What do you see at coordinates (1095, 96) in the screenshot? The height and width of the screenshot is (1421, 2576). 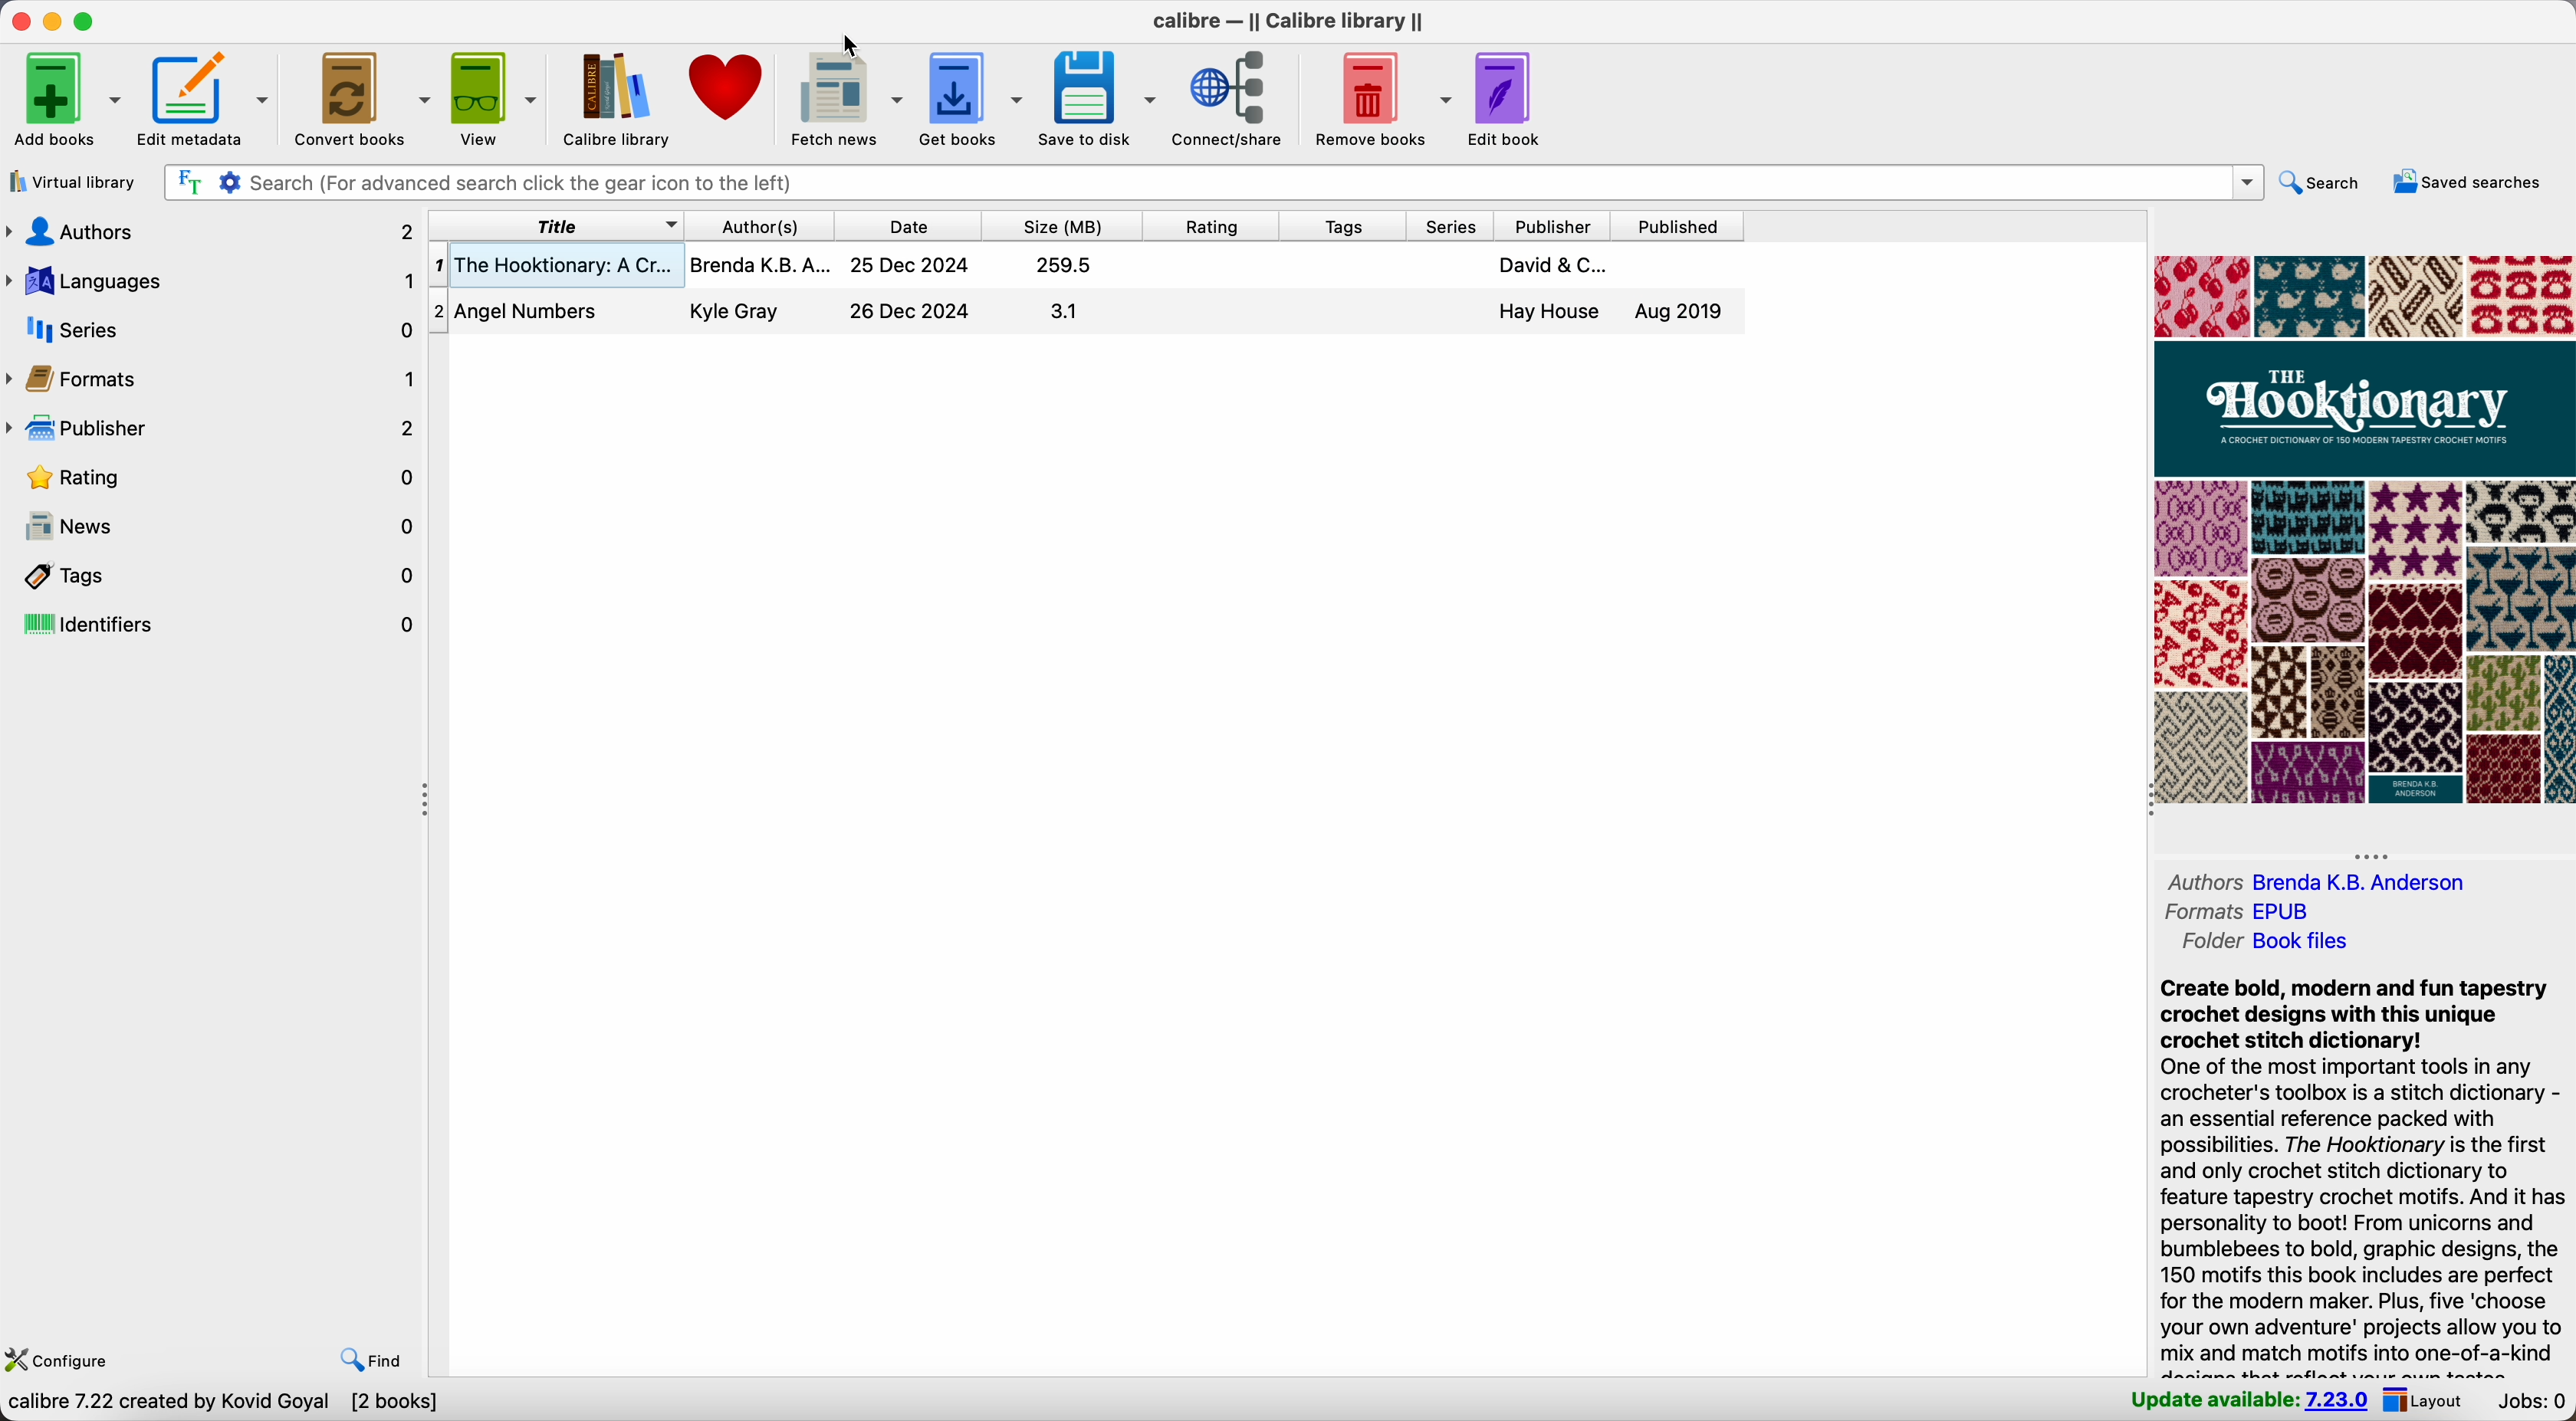 I see `save to disk` at bounding box center [1095, 96].